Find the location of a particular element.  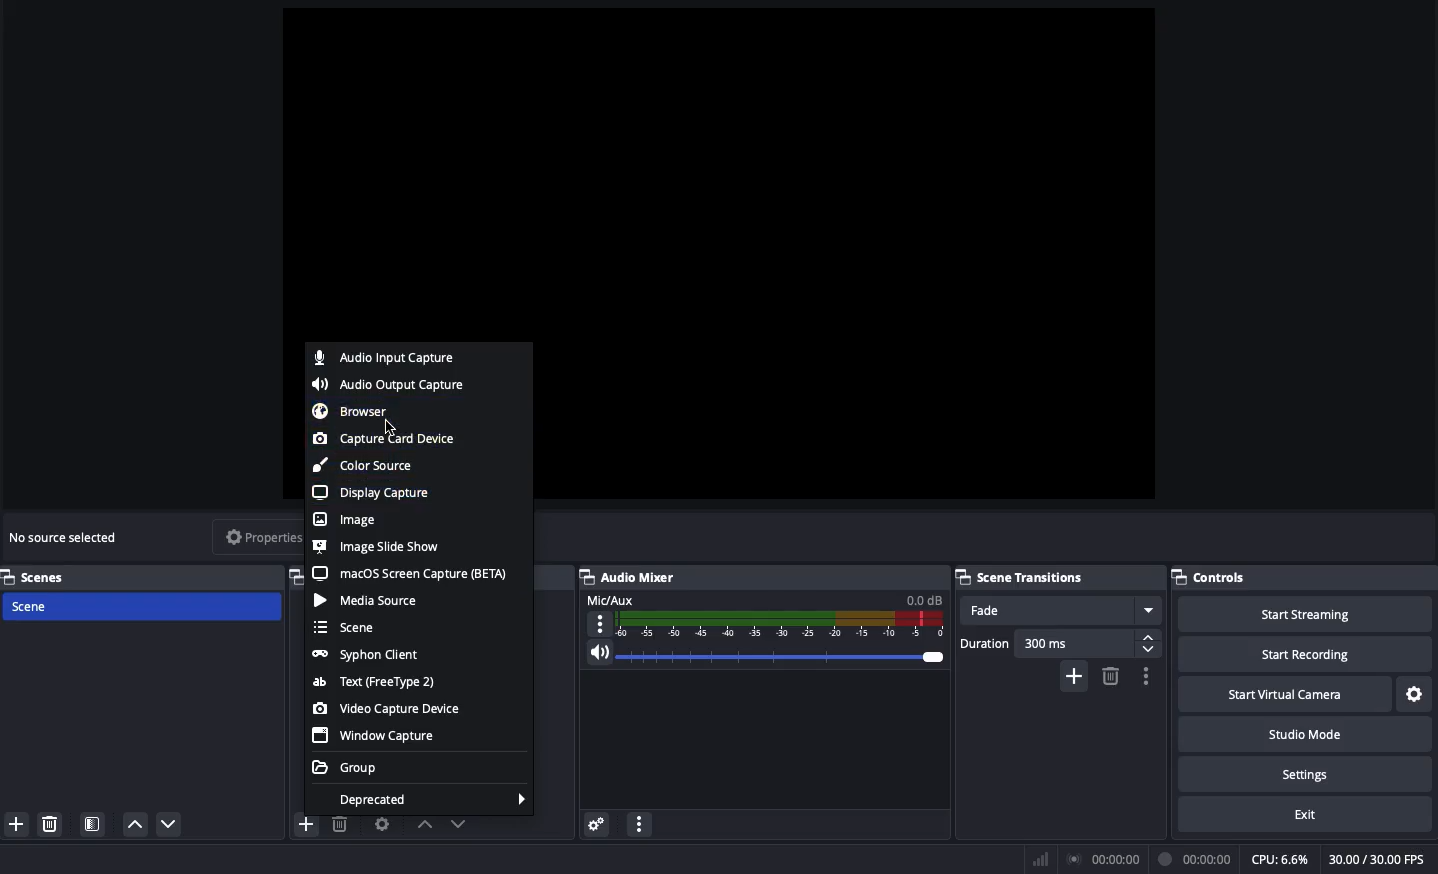

Color source is located at coordinates (371, 466).